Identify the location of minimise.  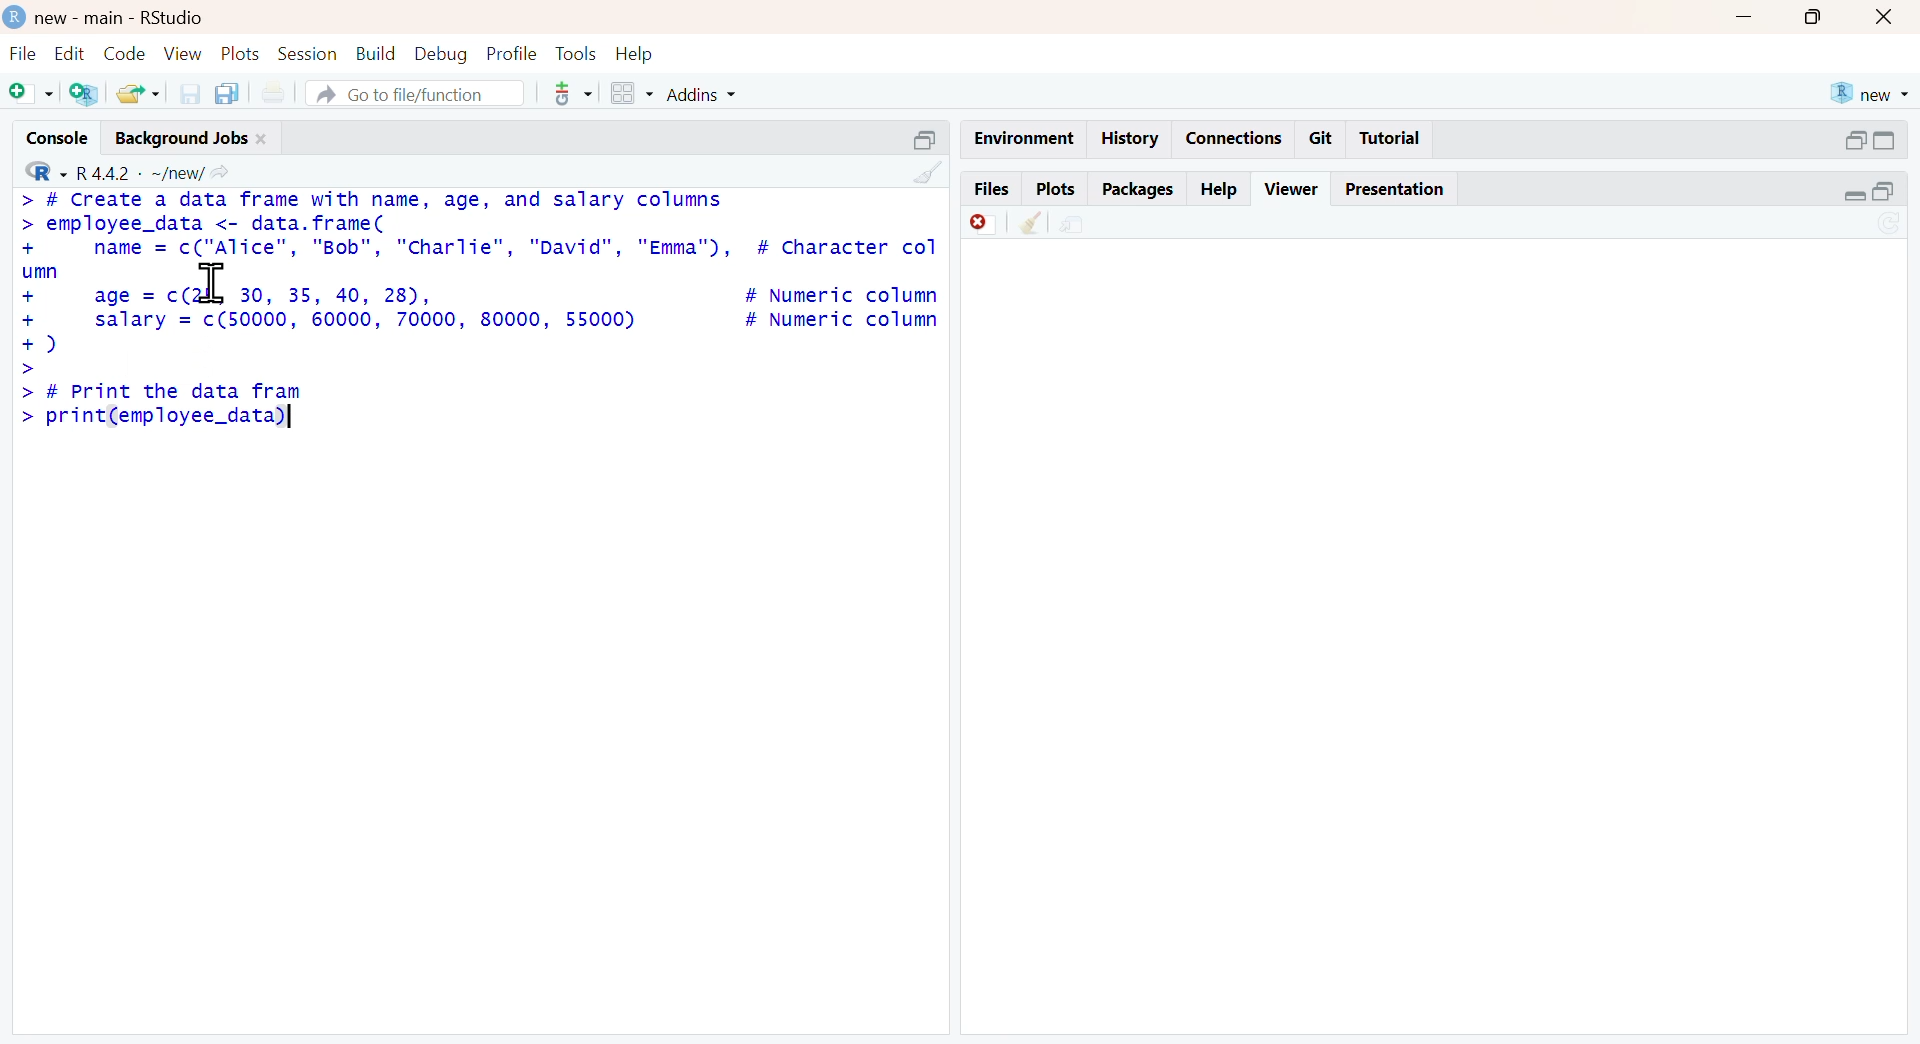
(1867, 191).